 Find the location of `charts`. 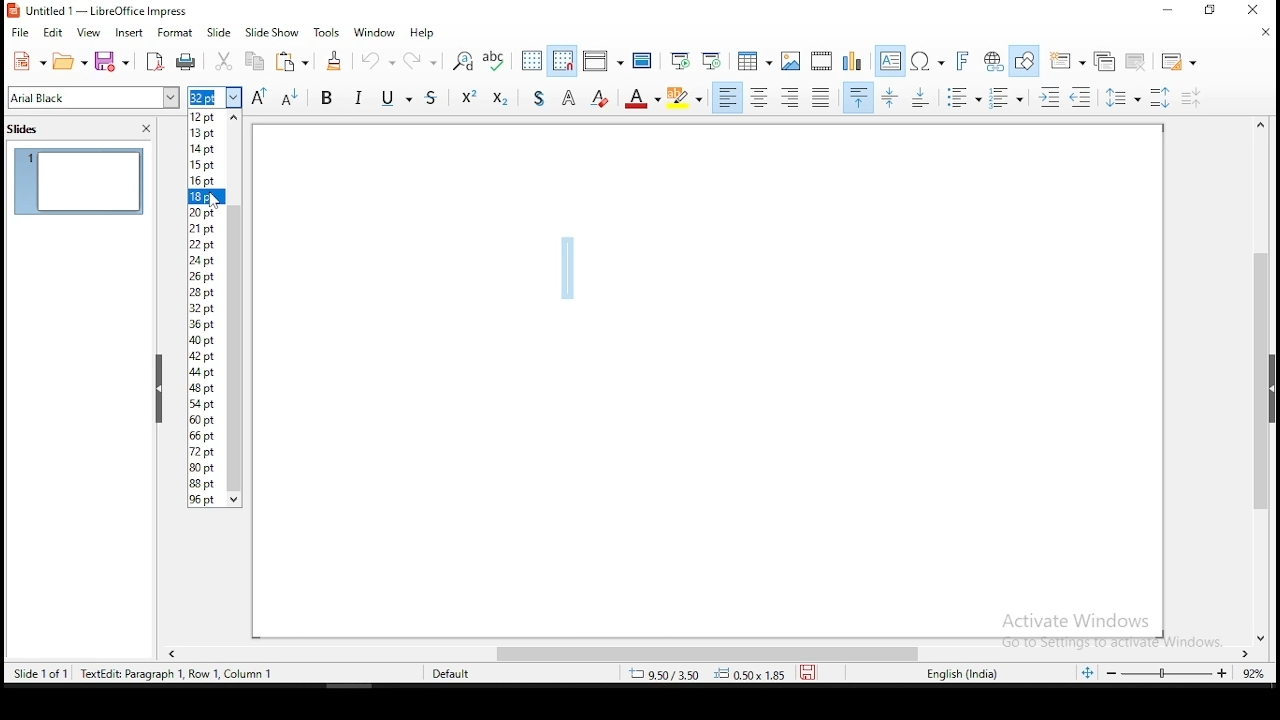

charts is located at coordinates (853, 60).